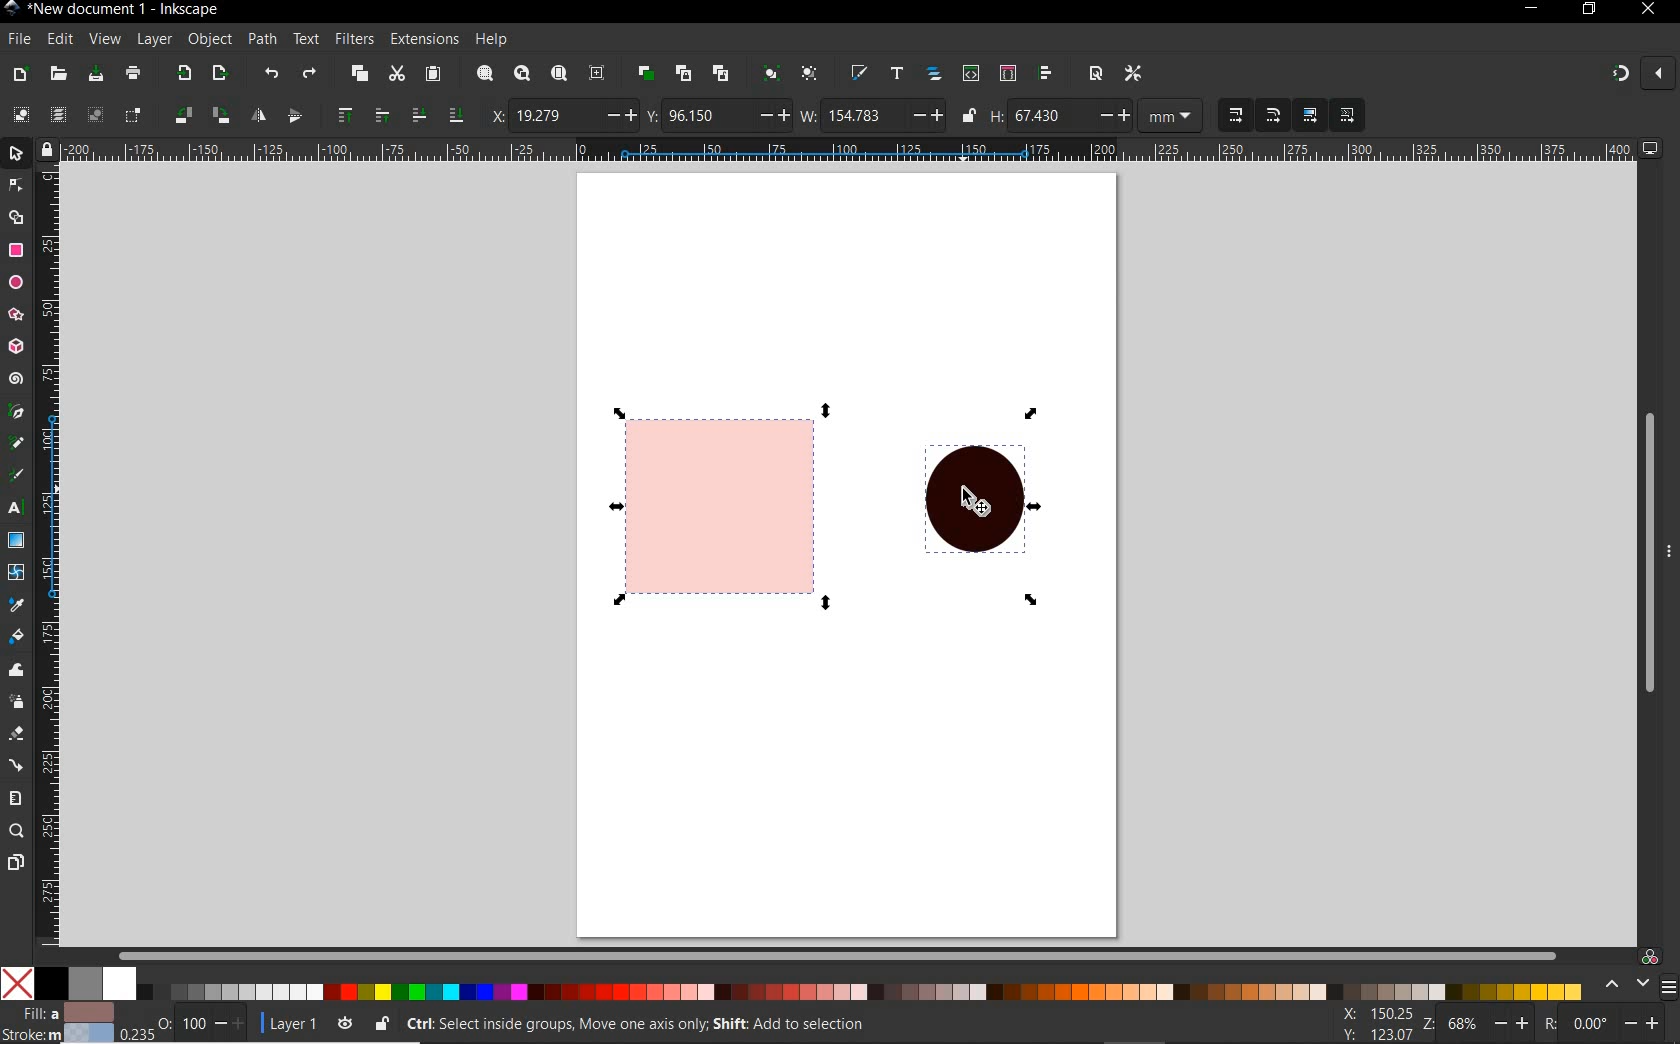 The width and height of the screenshot is (1680, 1044). Describe the element at coordinates (773, 74) in the screenshot. I see `group` at that location.